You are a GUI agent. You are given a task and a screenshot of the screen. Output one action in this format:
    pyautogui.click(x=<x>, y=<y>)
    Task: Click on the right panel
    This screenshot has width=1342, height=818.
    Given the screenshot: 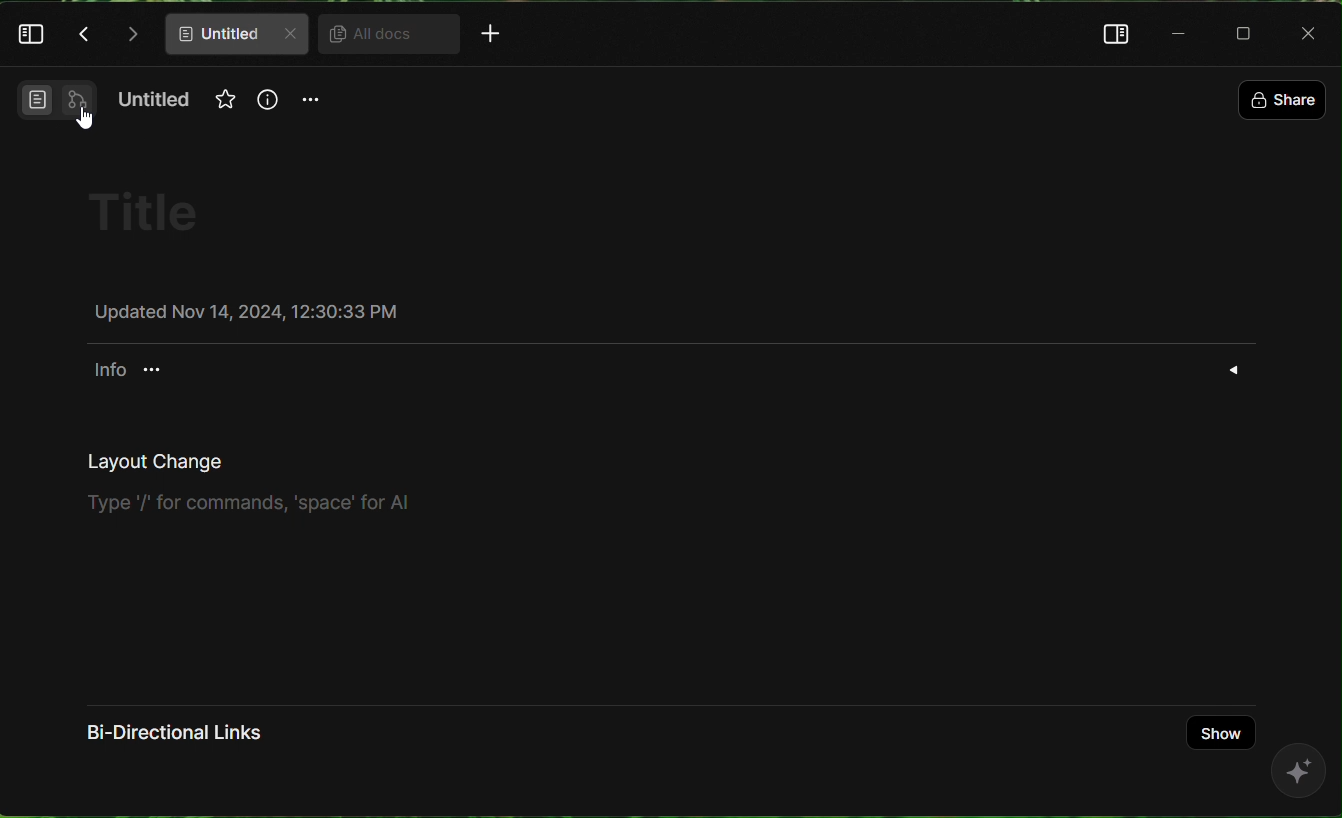 What is the action you would take?
    pyautogui.click(x=1109, y=33)
    